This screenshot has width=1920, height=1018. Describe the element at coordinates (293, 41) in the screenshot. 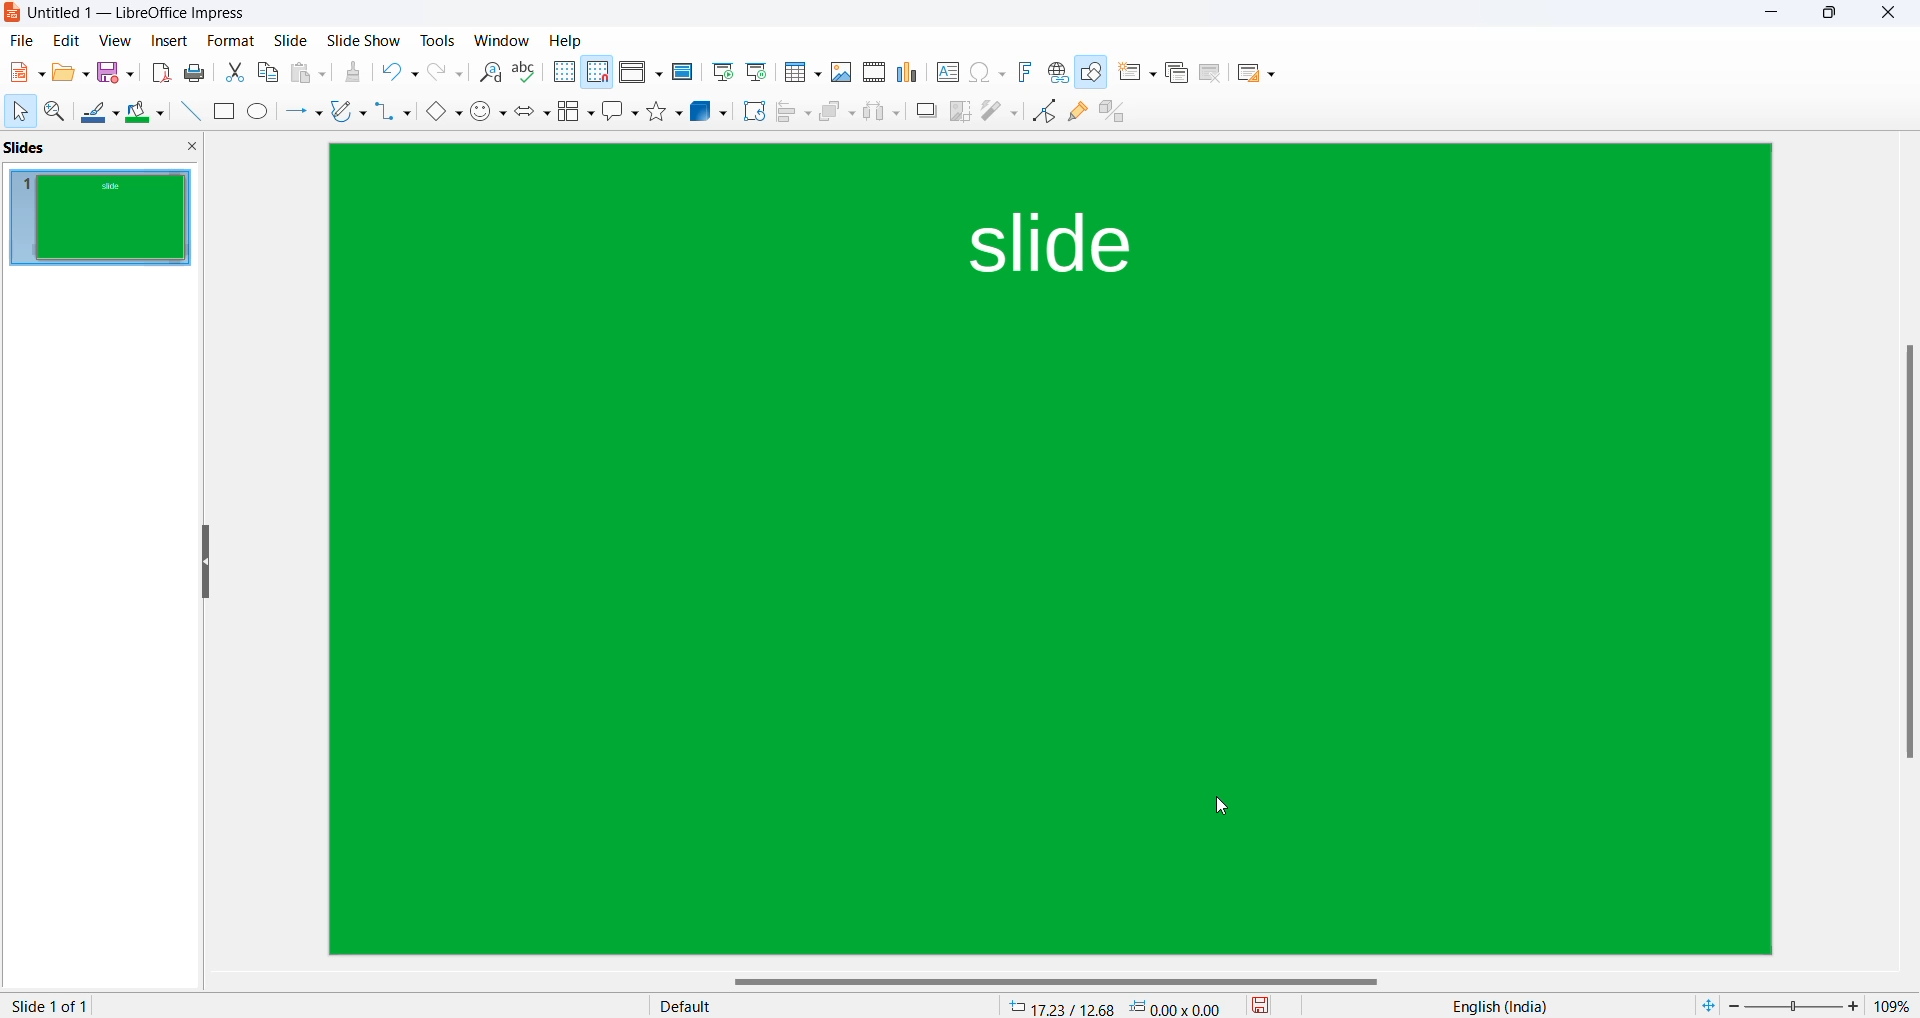

I see `slide` at that location.